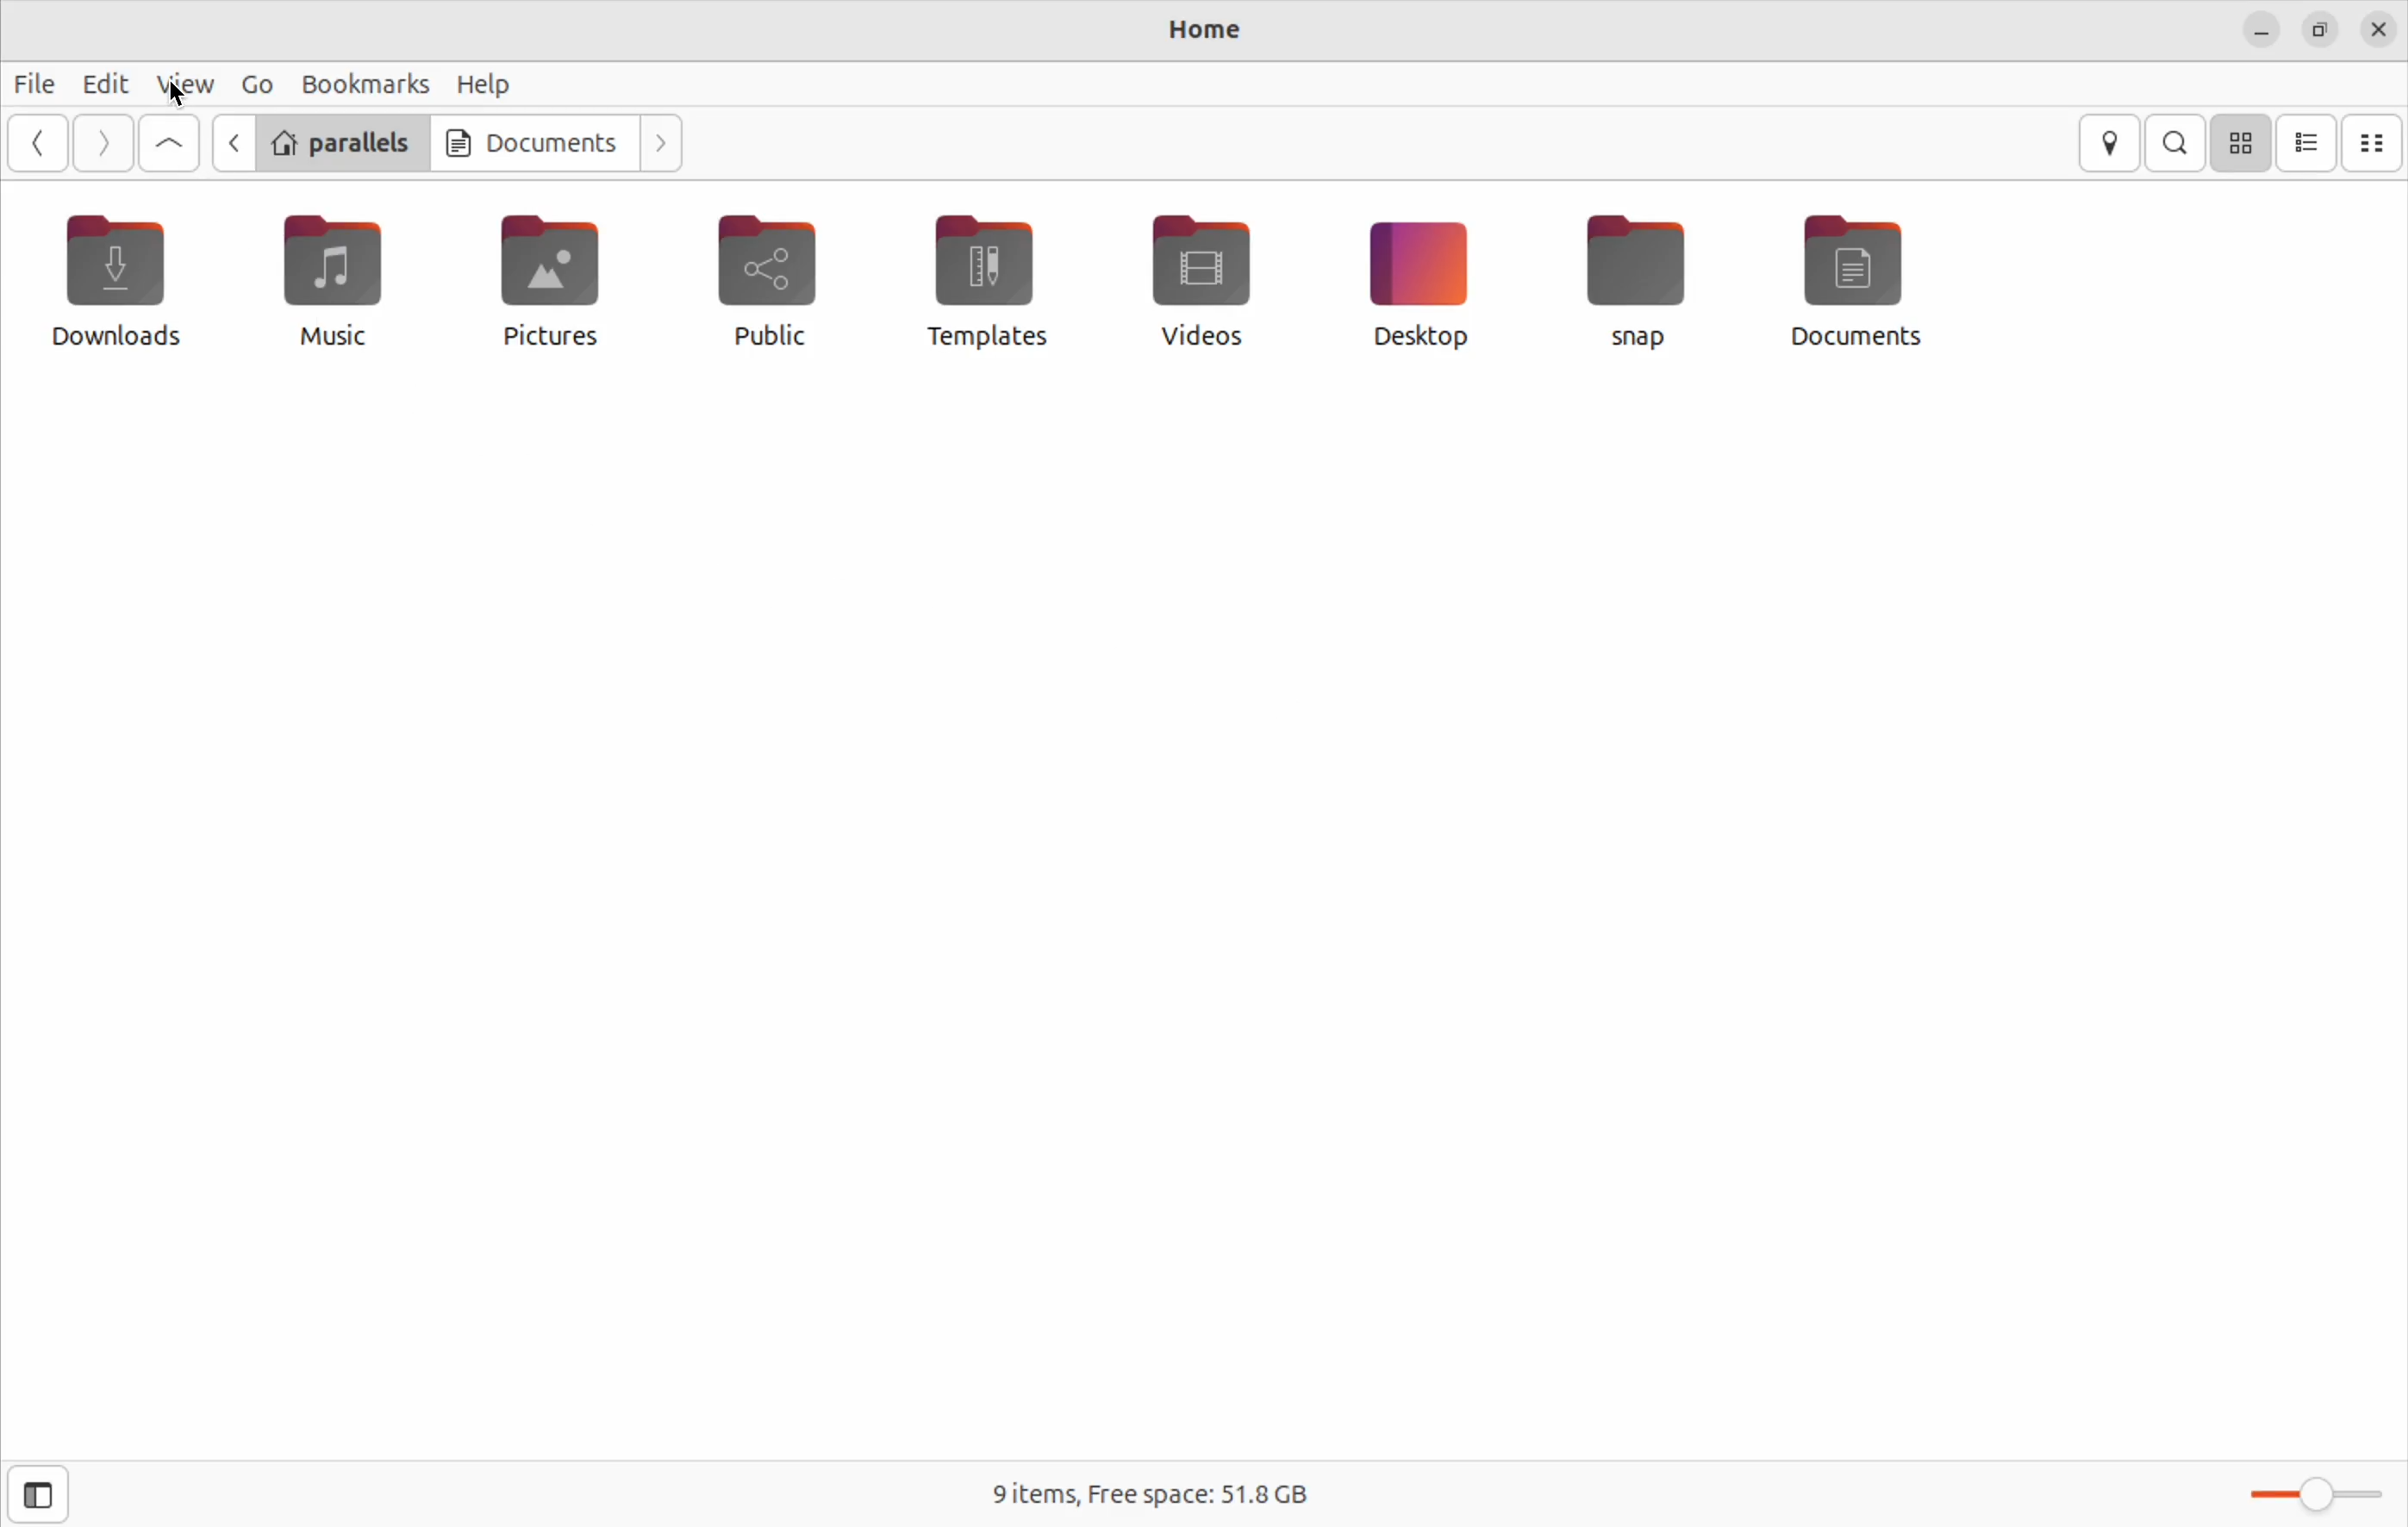  What do you see at coordinates (2258, 32) in the screenshot?
I see `minimize` at bounding box center [2258, 32].